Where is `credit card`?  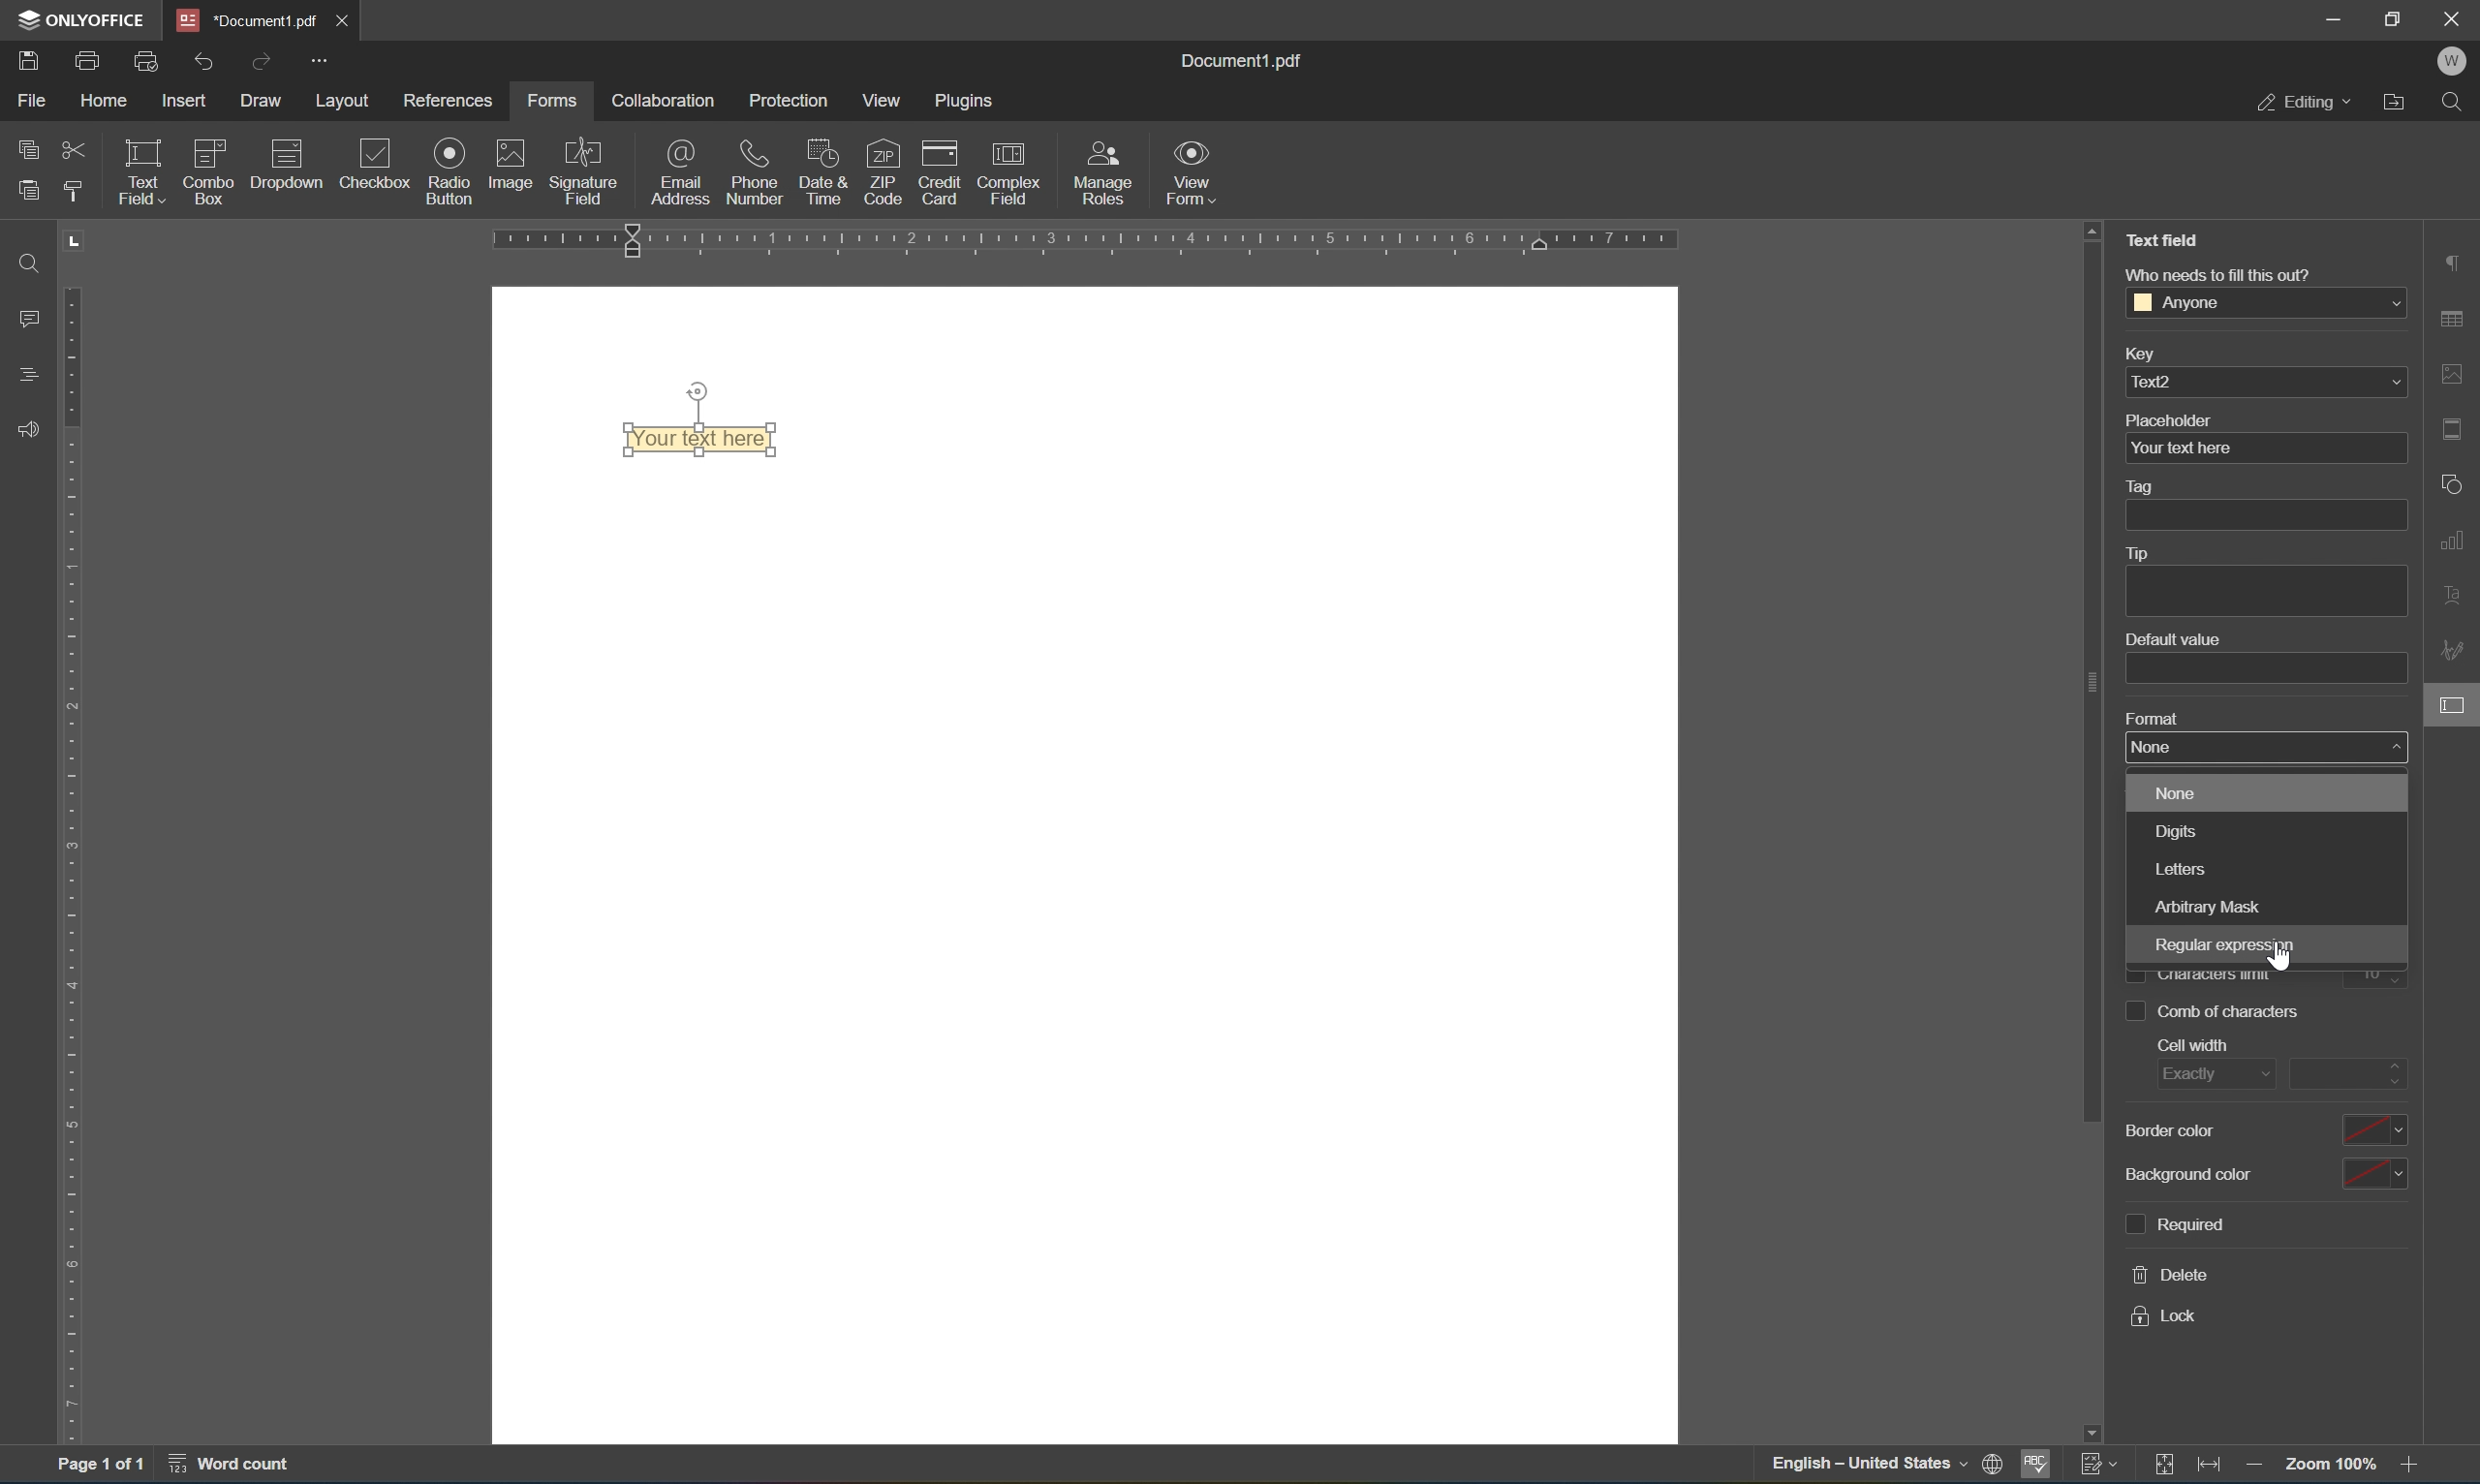 credit card is located at coordinates (941, 170).